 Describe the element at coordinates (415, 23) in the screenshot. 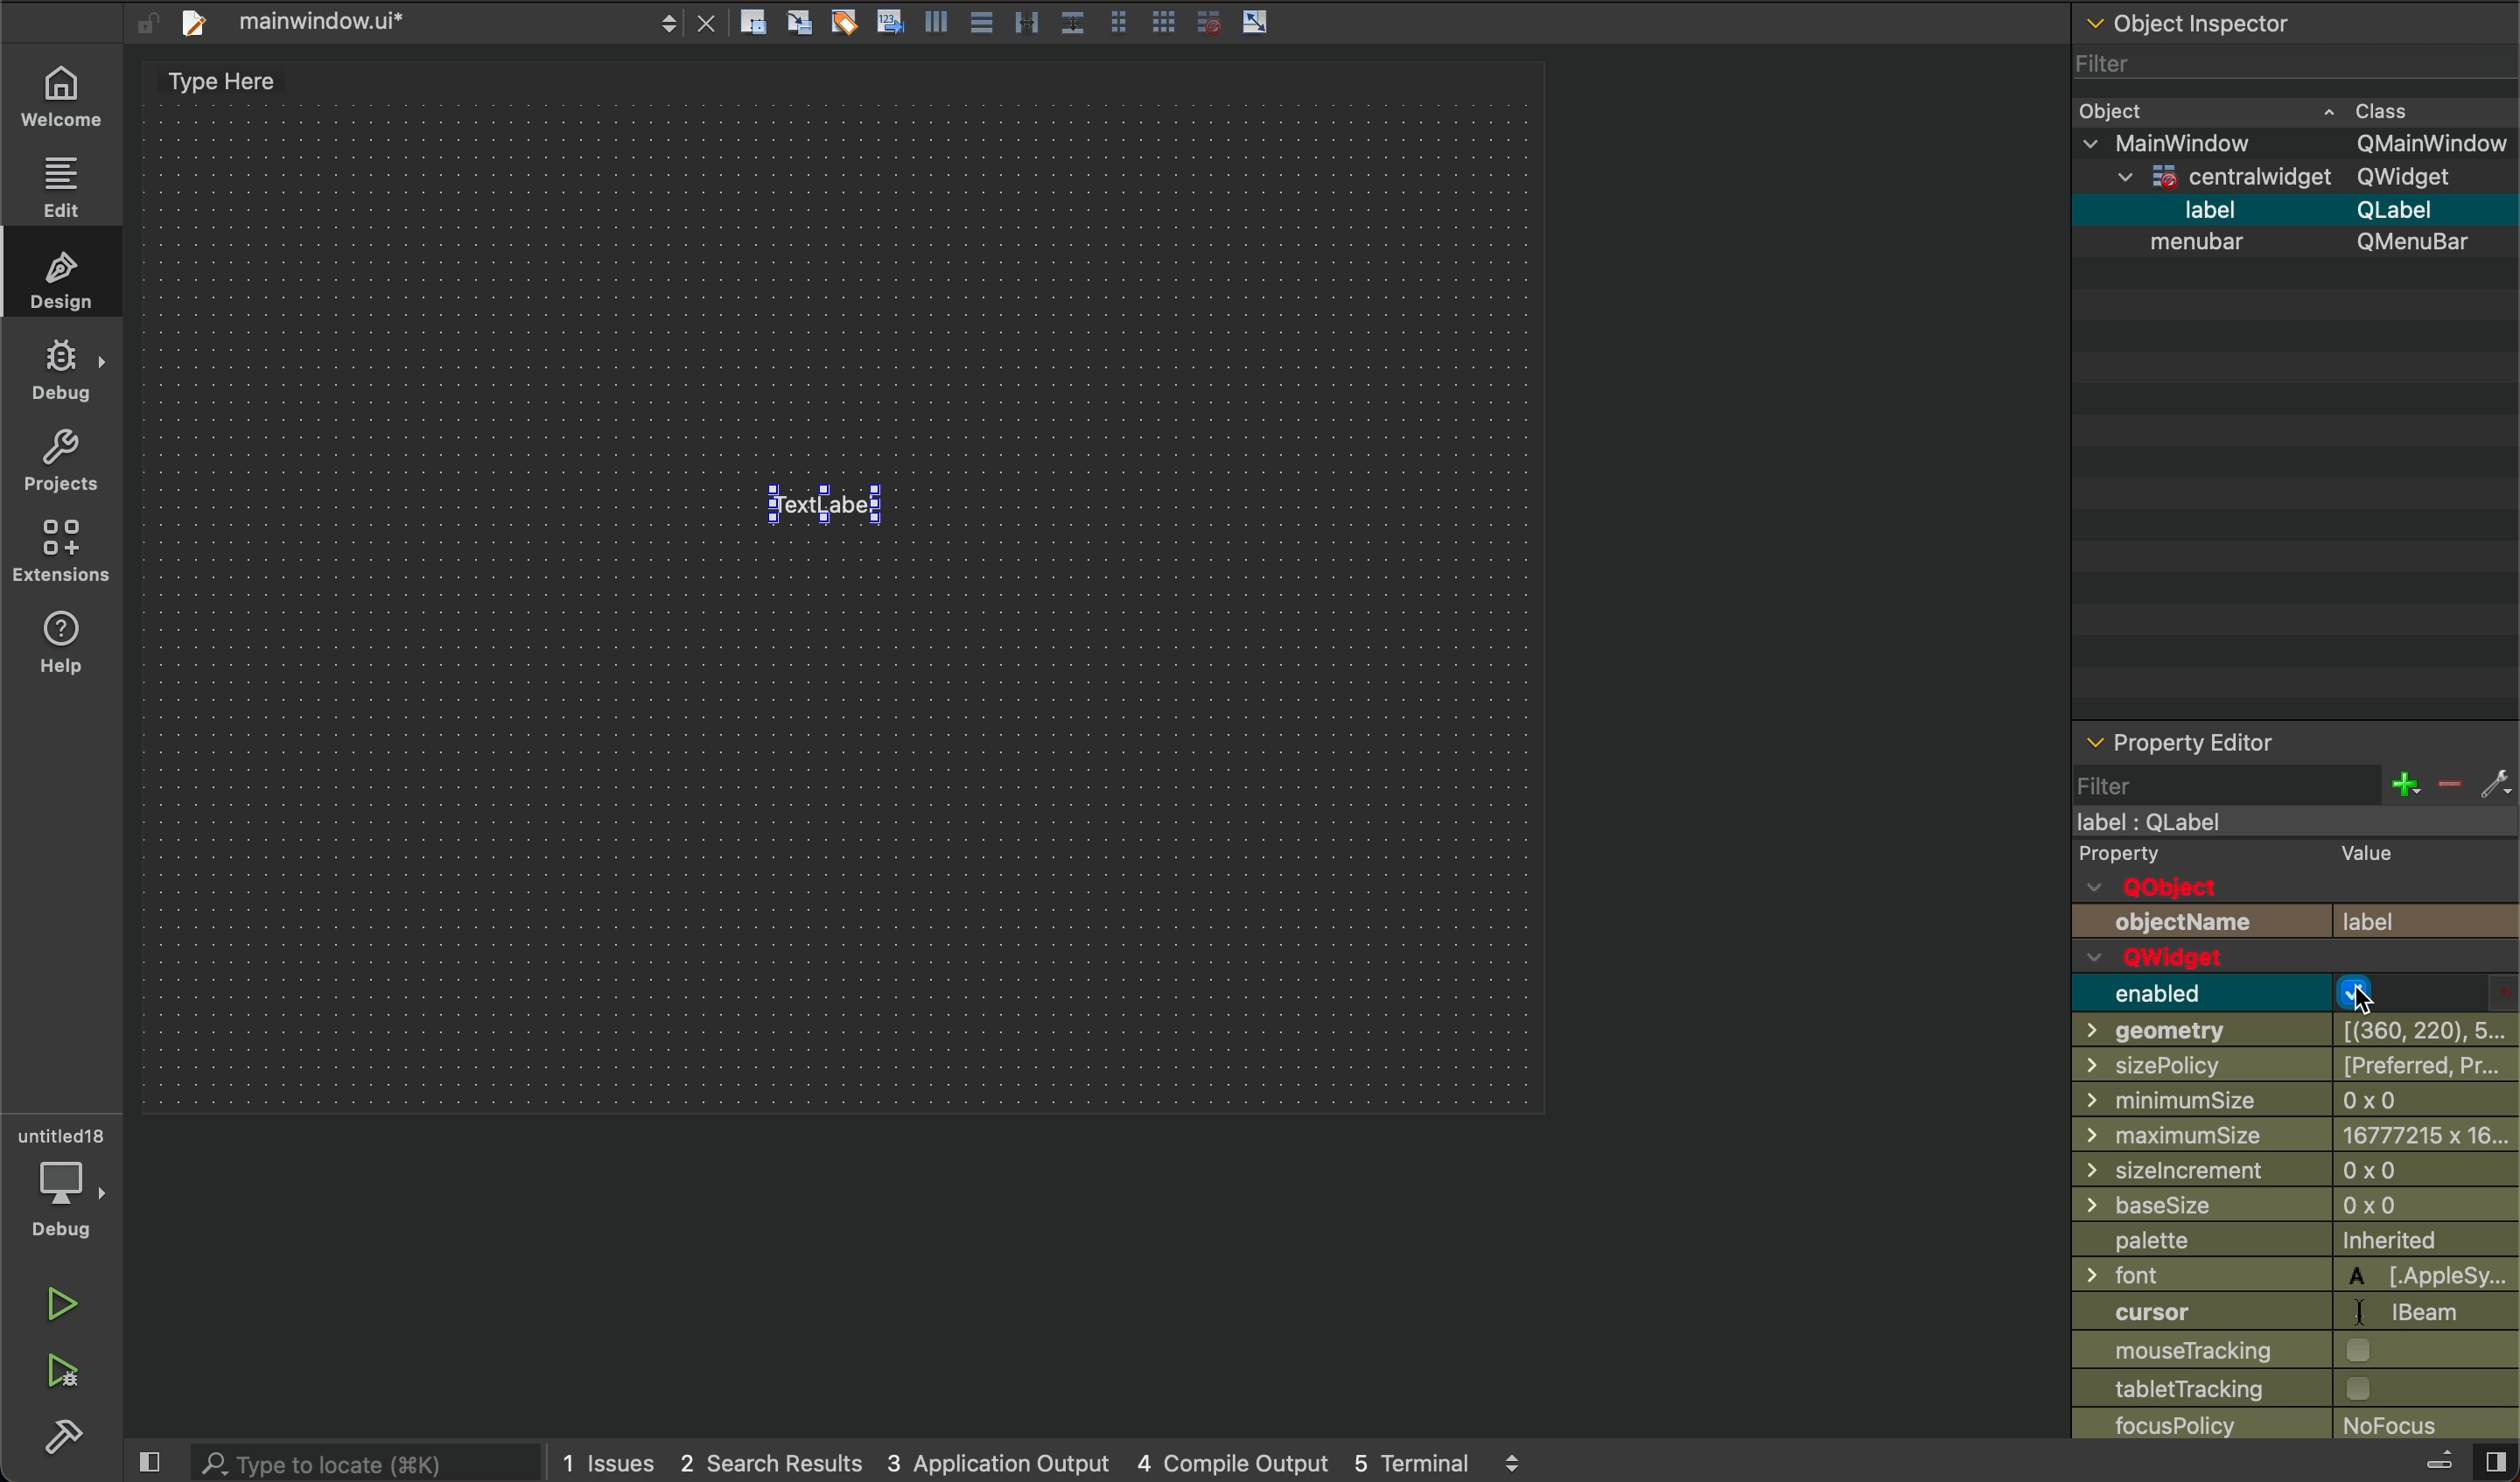

I see `file tab` at that location.